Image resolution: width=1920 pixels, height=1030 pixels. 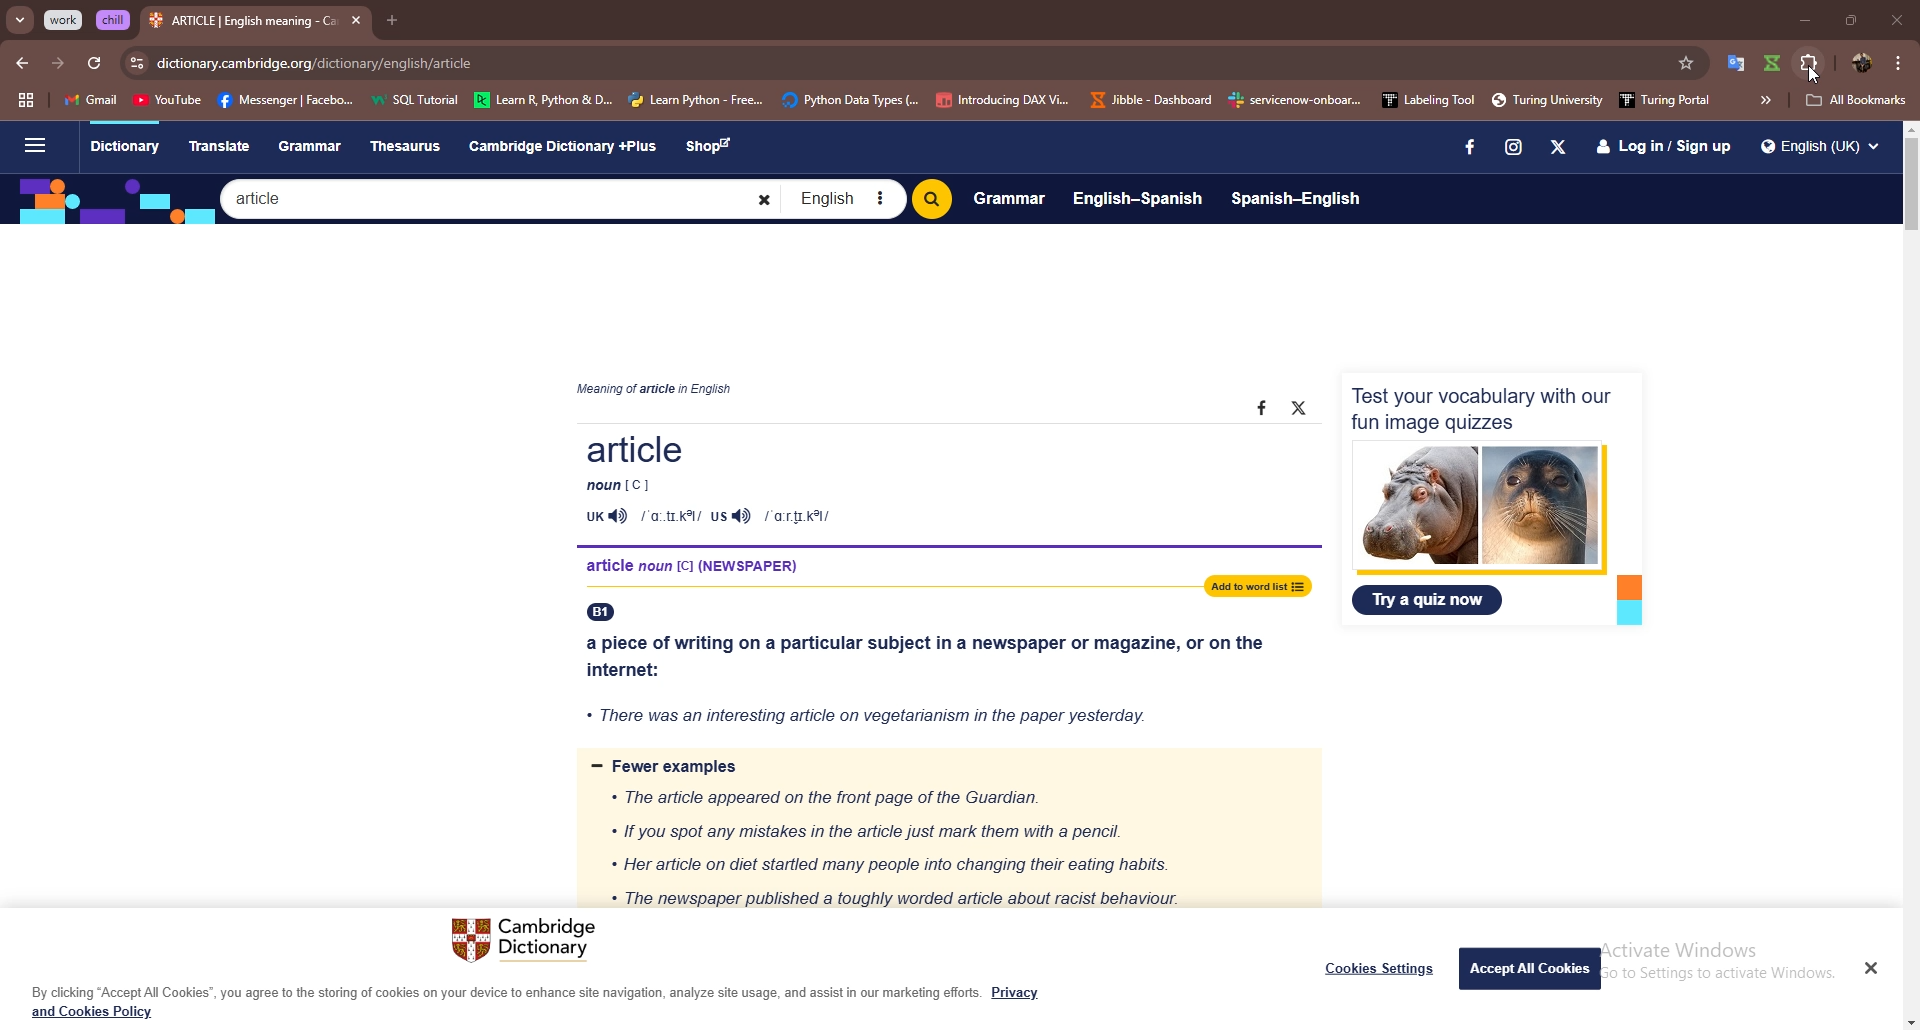 I want to click on X, so click(x=1560, y=147).